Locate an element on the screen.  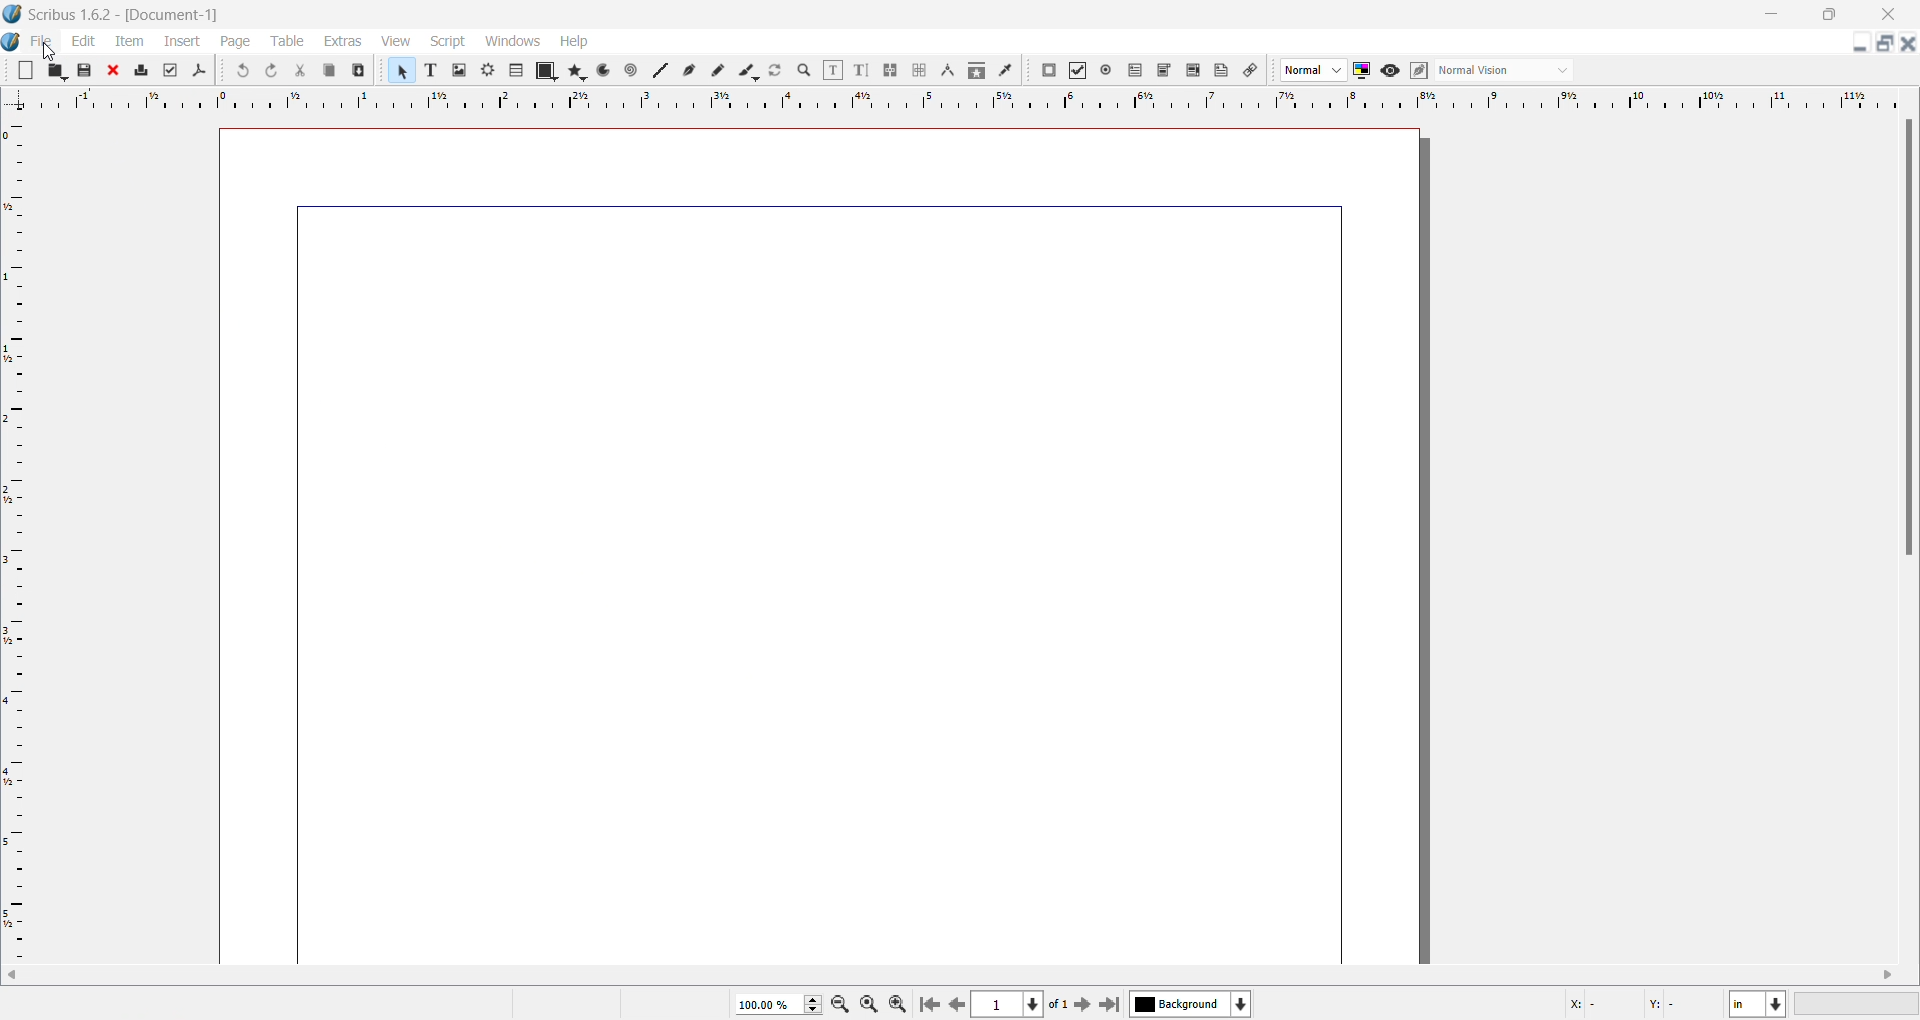
icon is located at coordinates (518, 71).